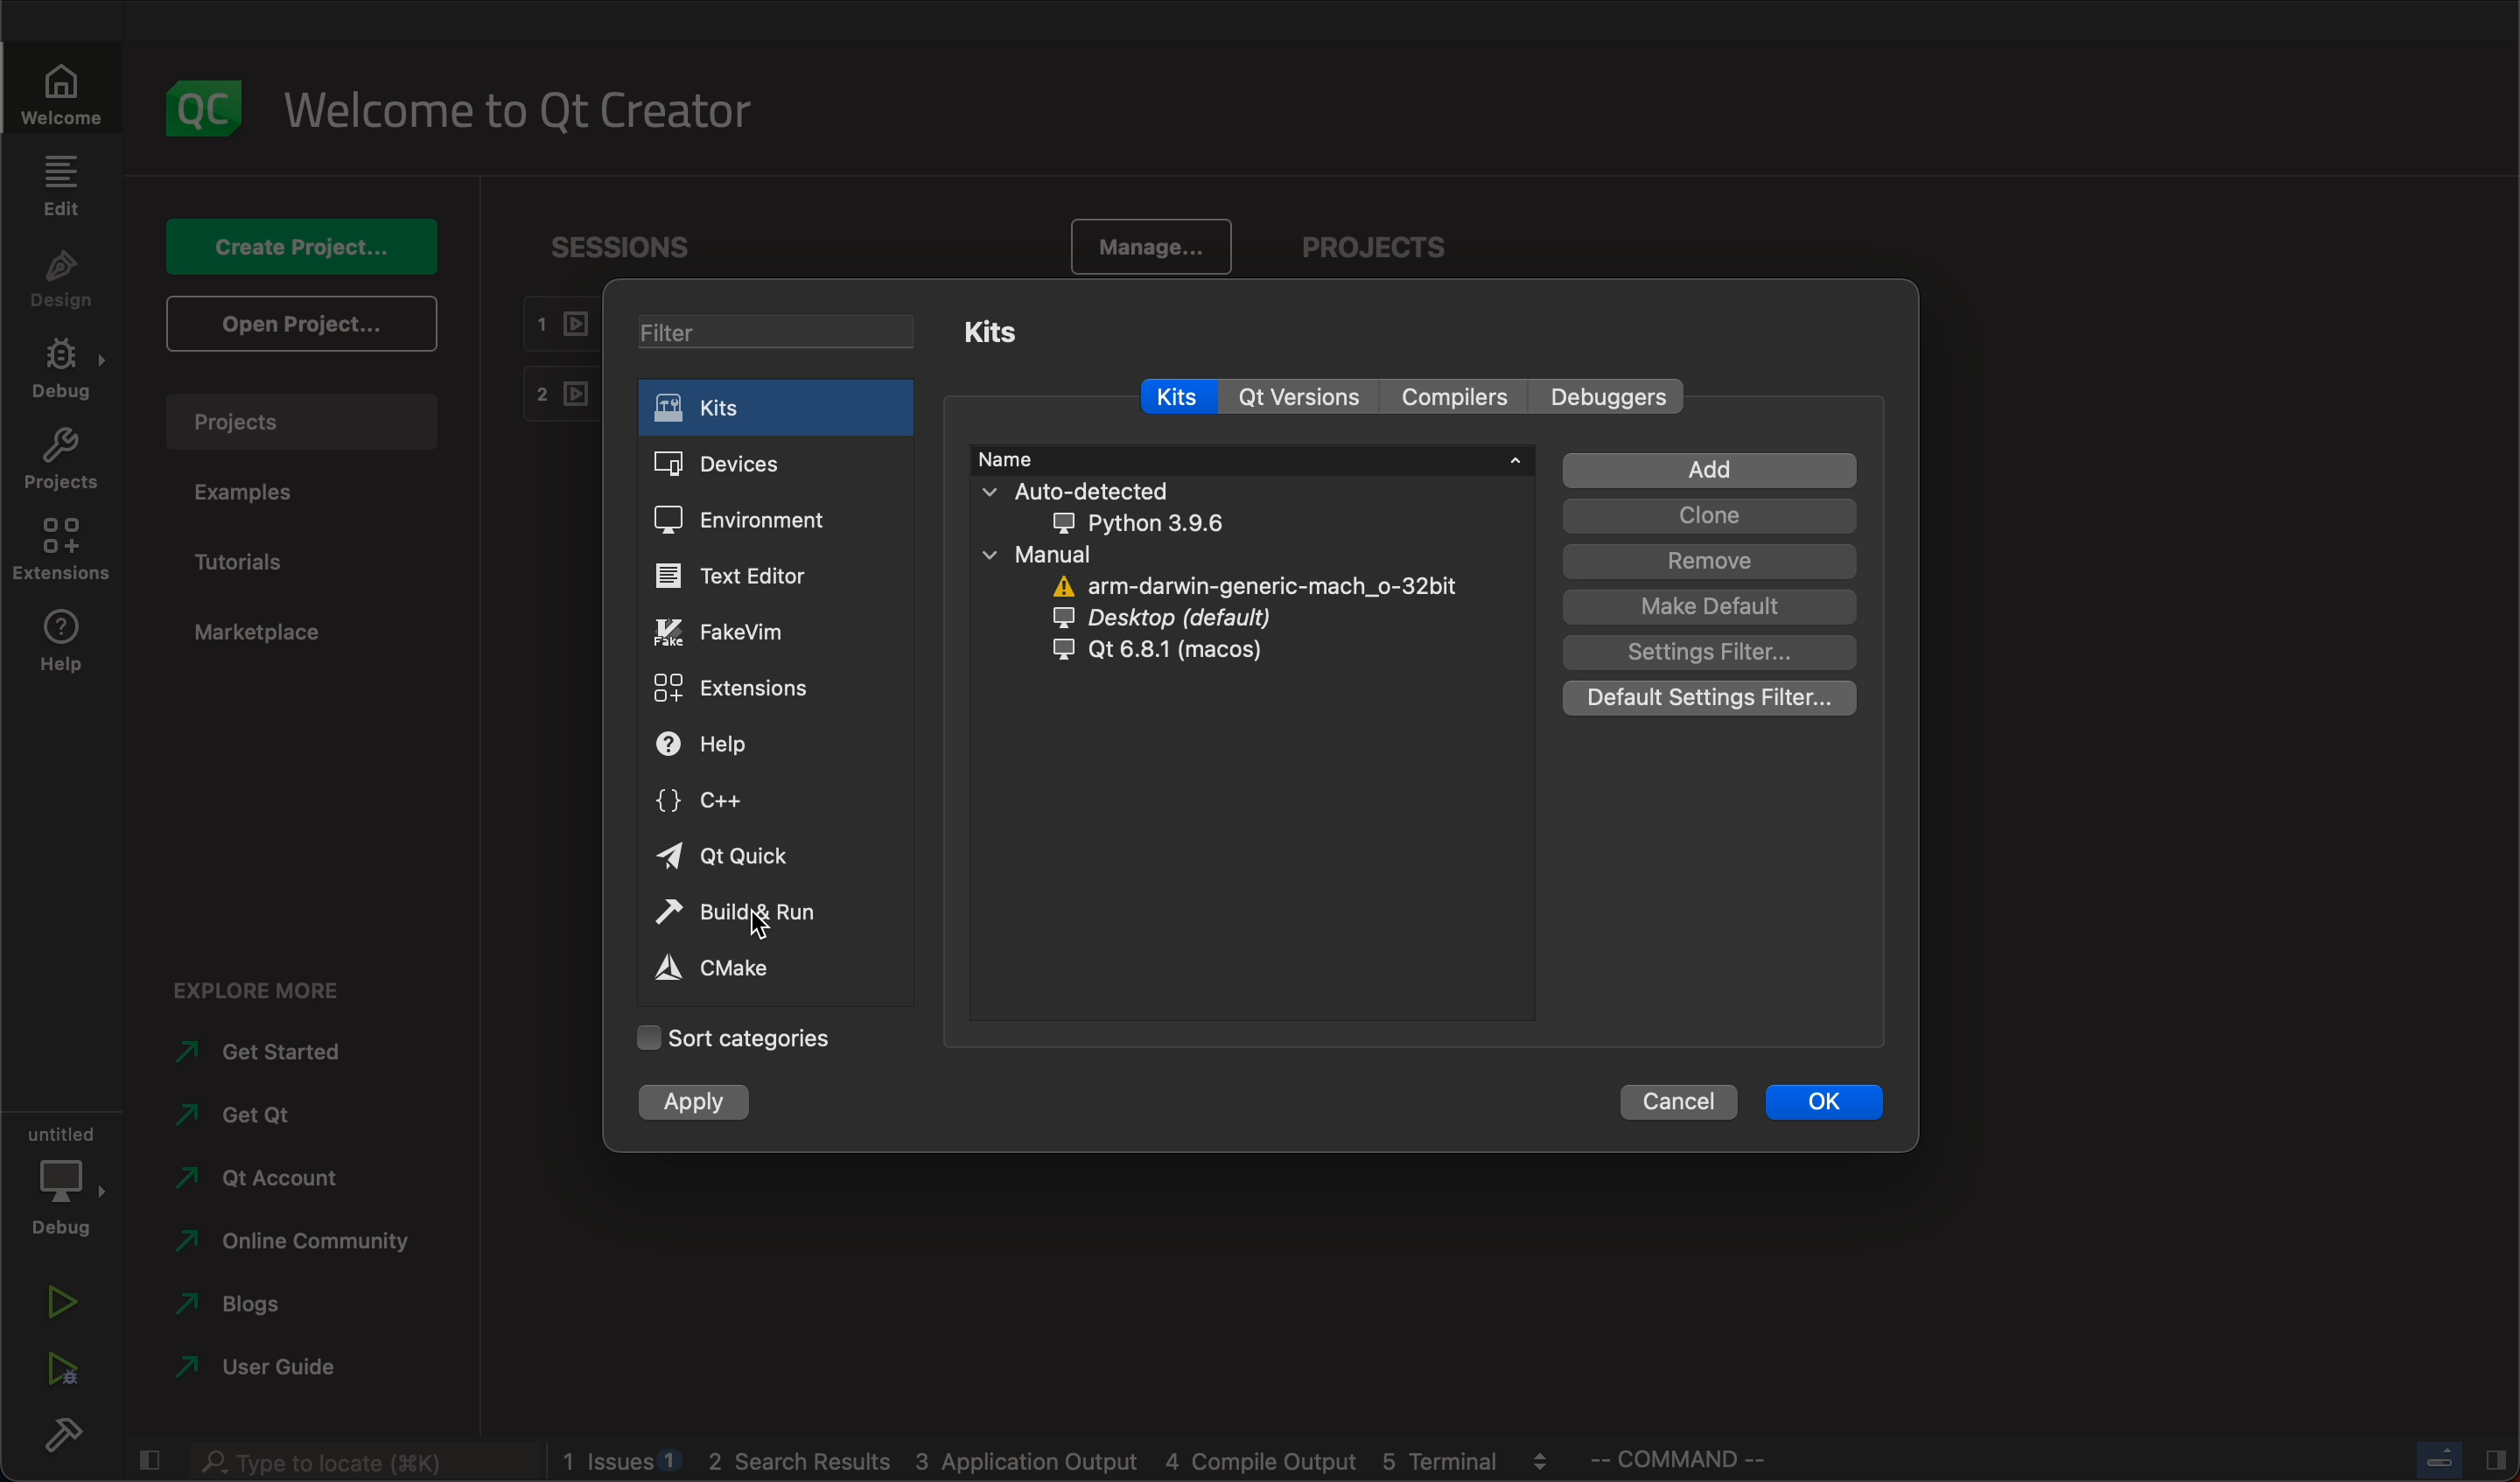  What do you see at coordinates (267, 1307) in the screenshot?
I see `blogs` at bounding box center [267, 1307].